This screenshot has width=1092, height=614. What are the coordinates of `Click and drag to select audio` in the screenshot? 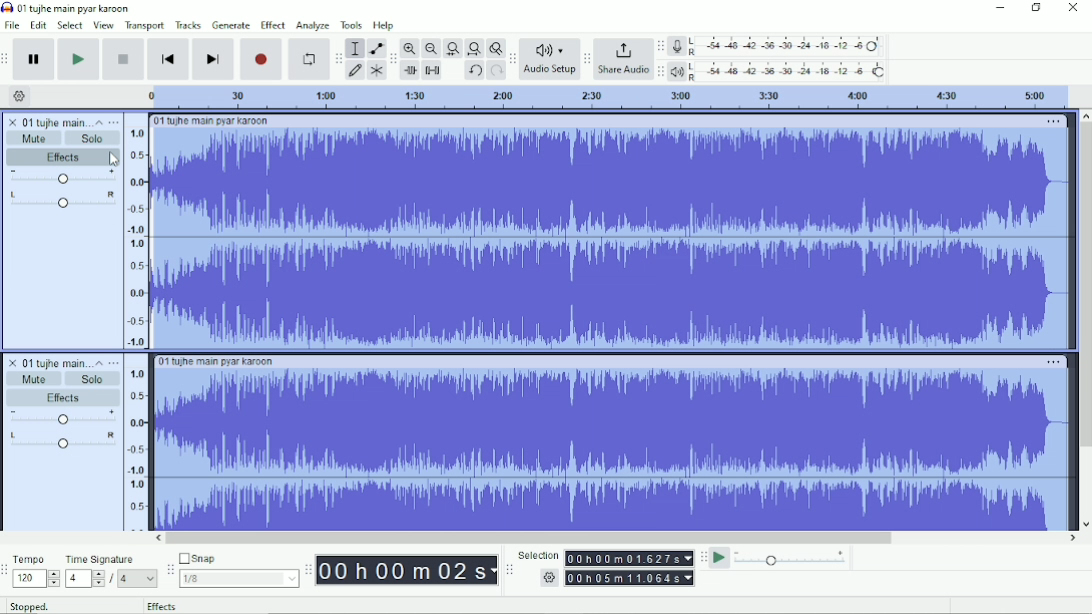 It's located at (267, 606).